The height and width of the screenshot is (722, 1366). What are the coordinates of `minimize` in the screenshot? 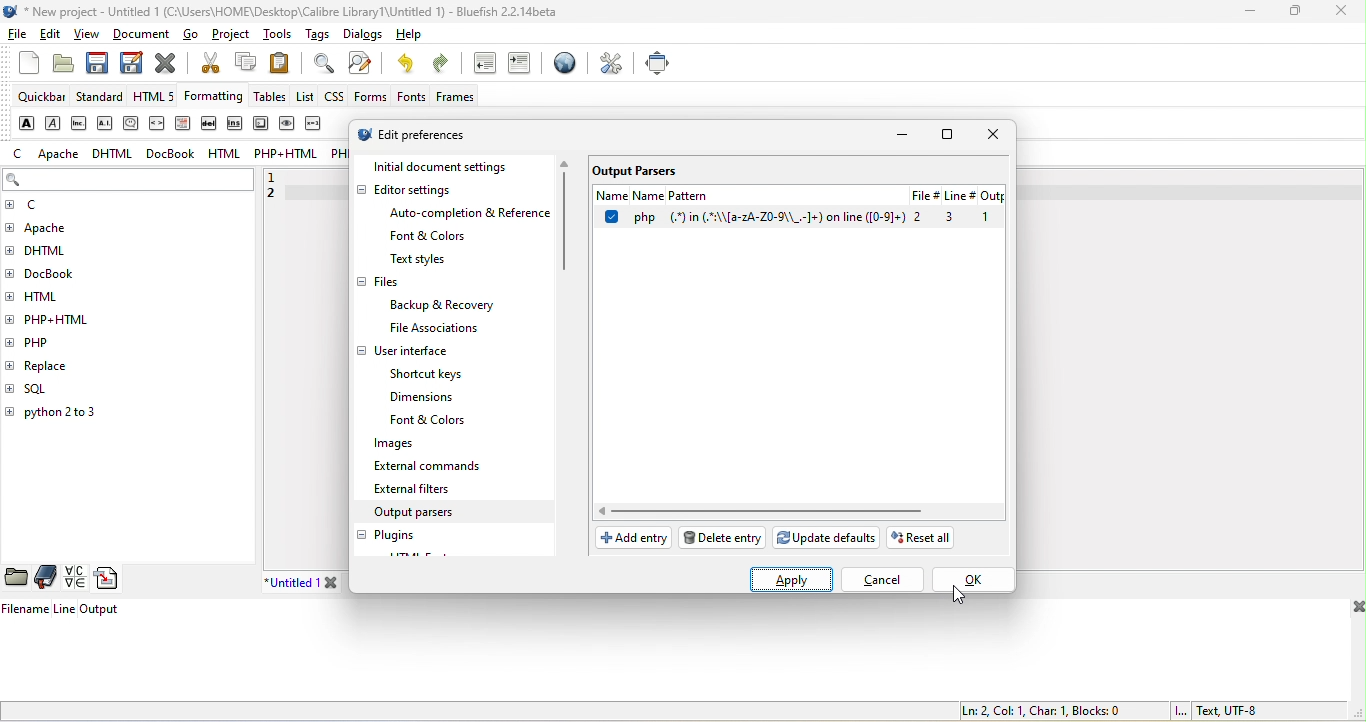 It's located at (1247, 12).